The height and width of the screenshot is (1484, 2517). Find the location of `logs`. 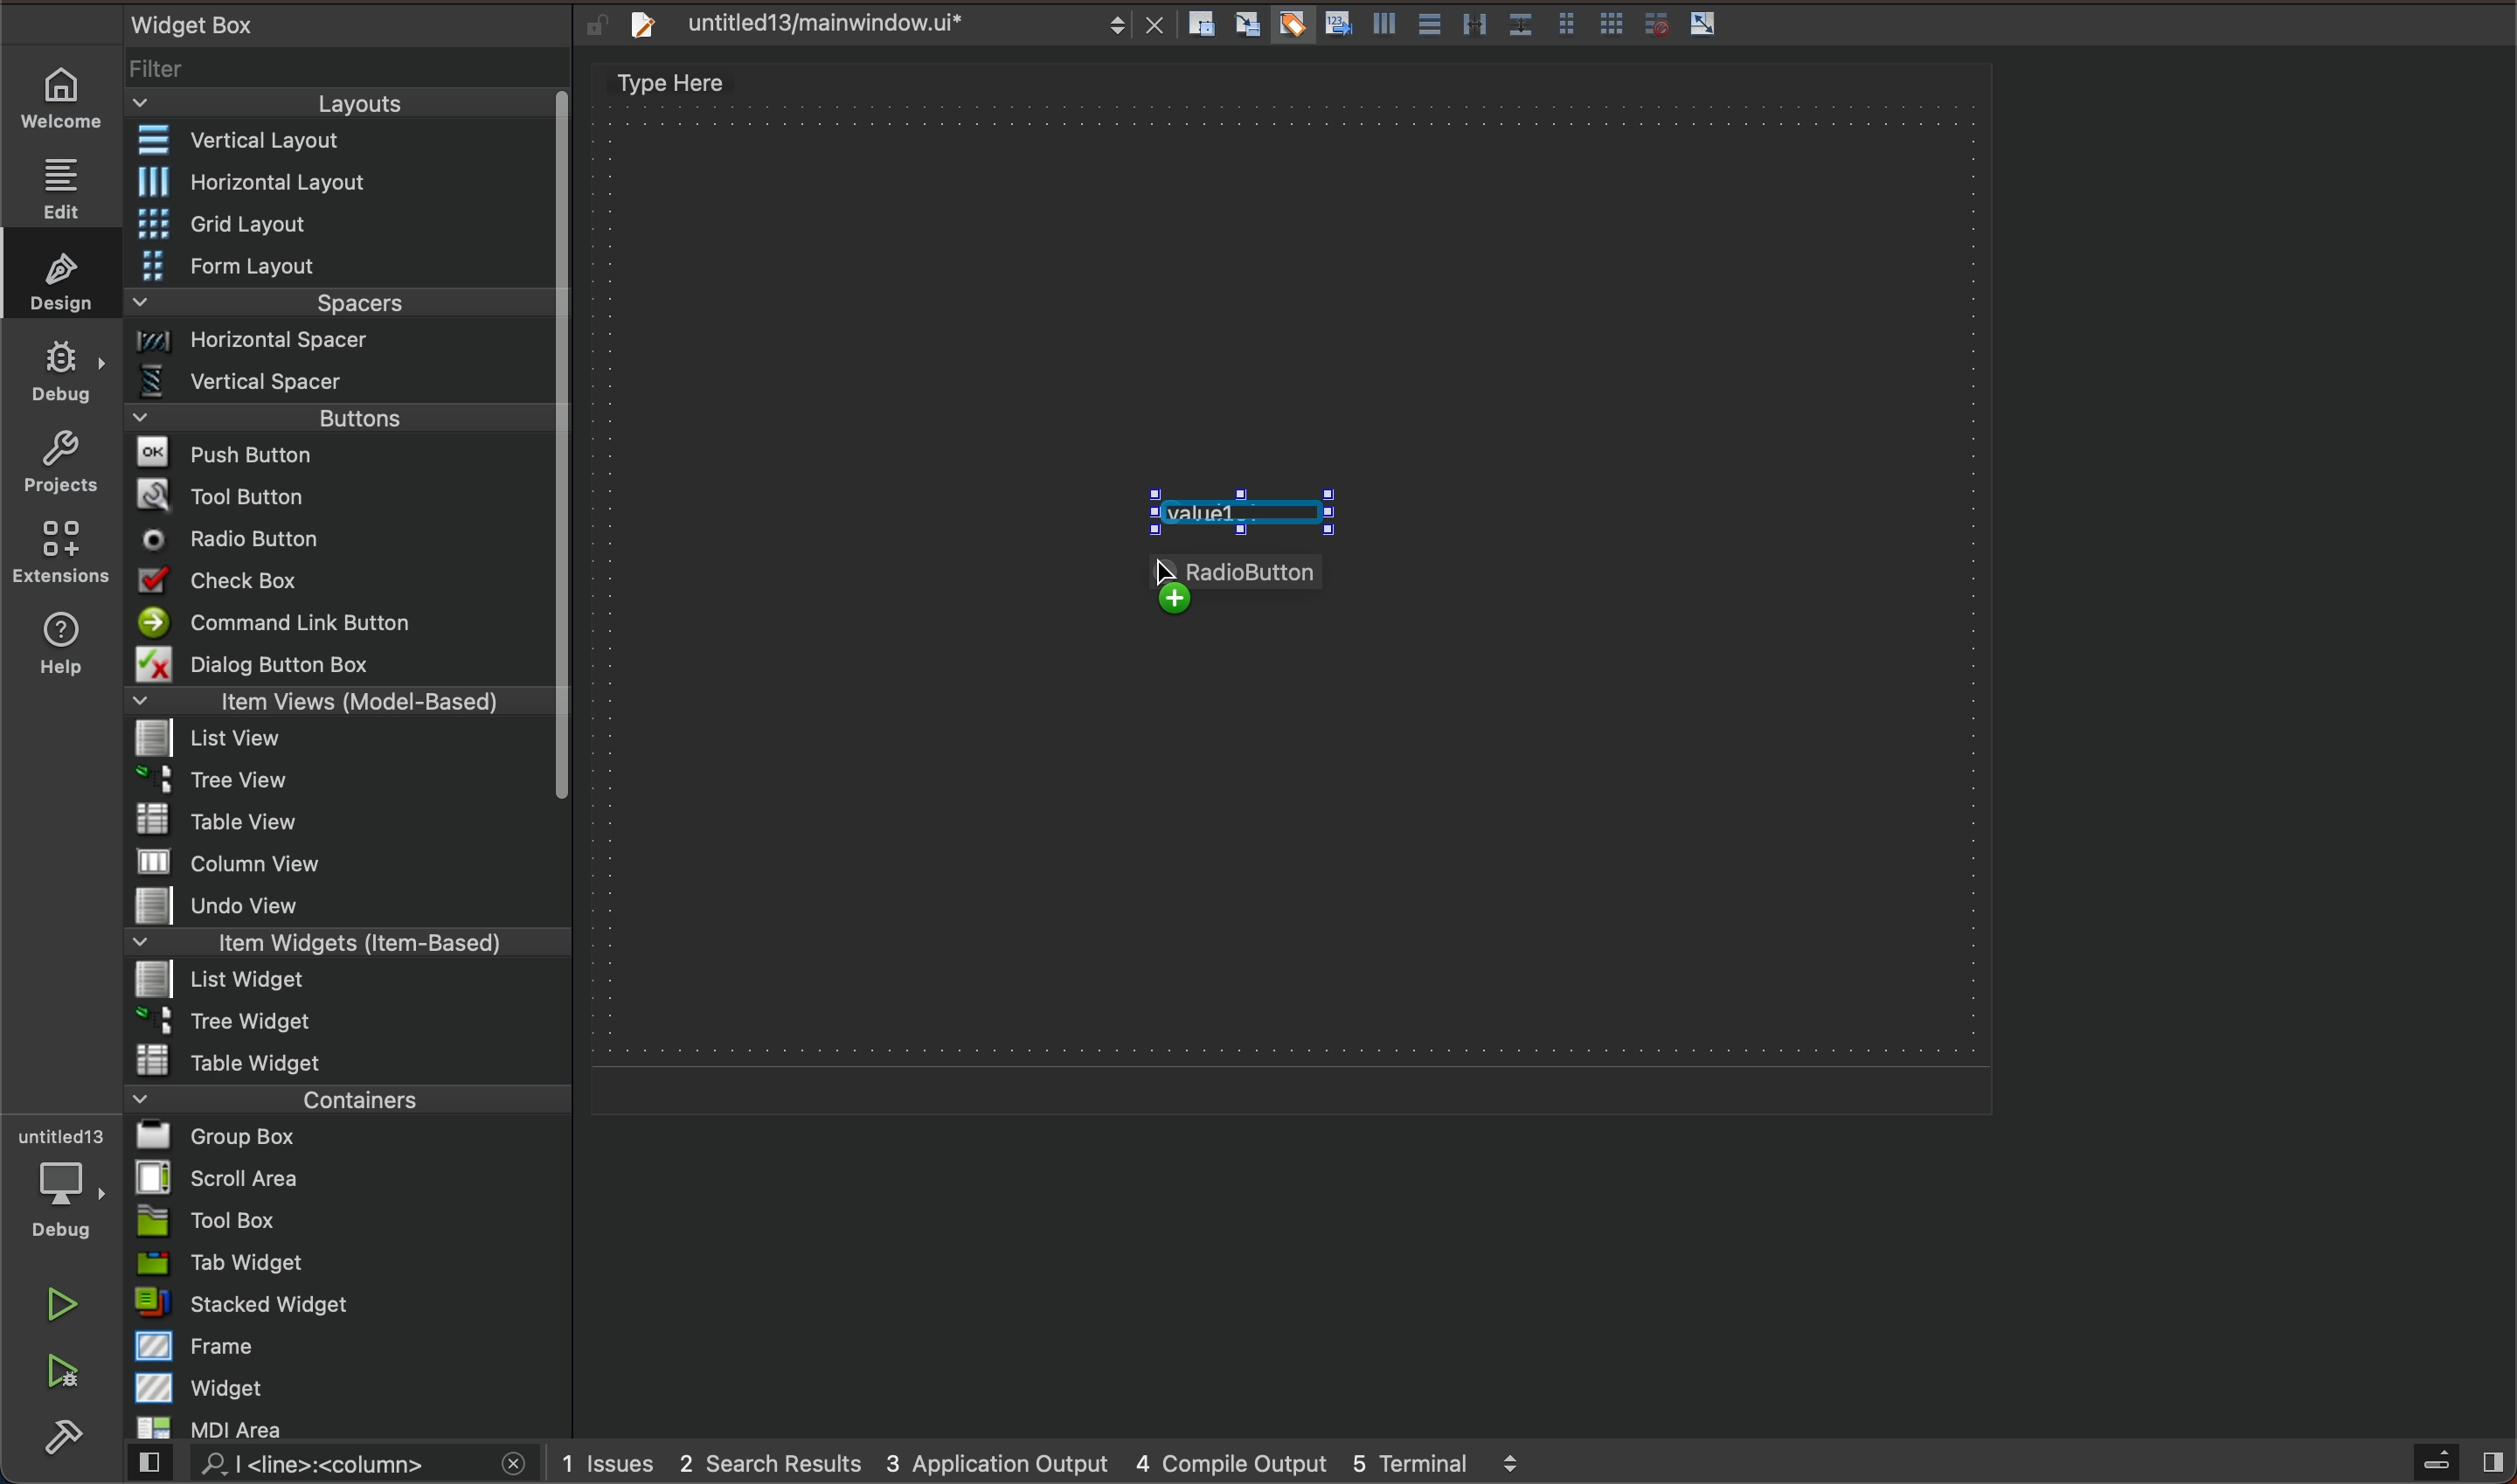

logs is located at coordinates (1073, 1462).